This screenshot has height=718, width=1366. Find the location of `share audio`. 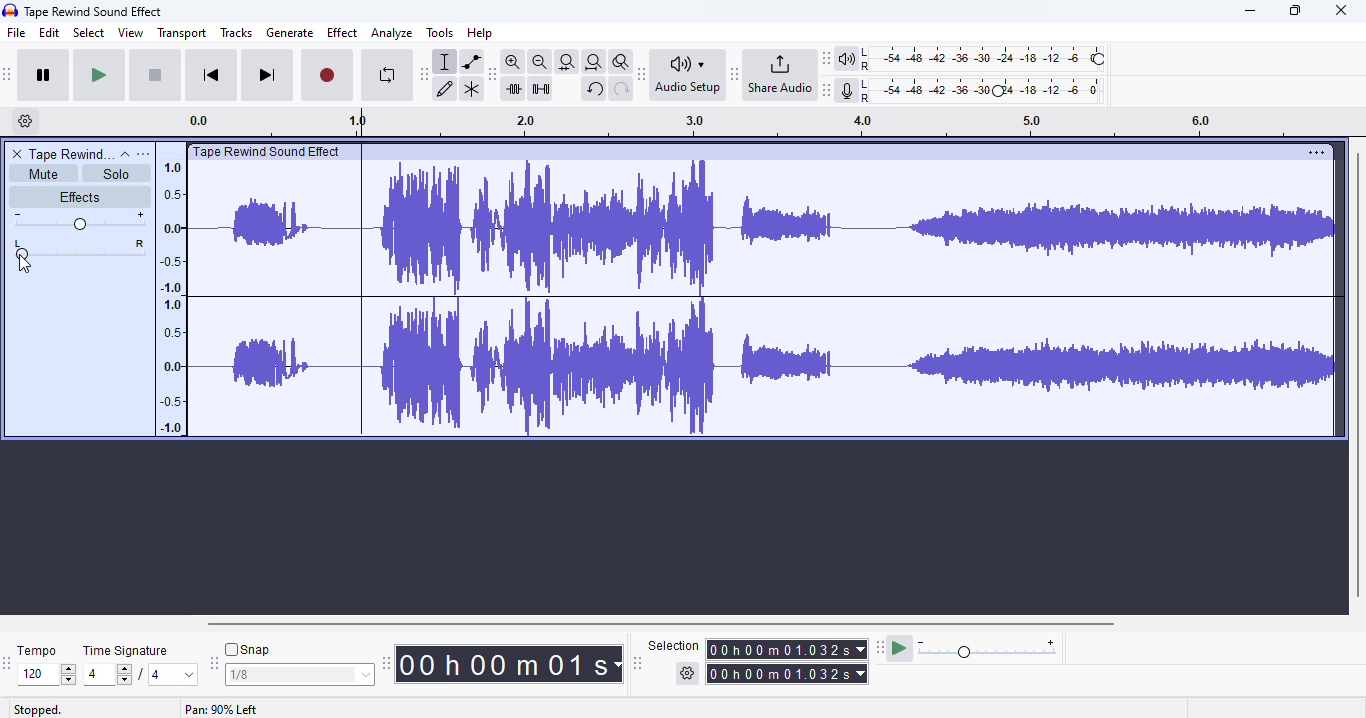

share audio is located at coordinates (779, 73).